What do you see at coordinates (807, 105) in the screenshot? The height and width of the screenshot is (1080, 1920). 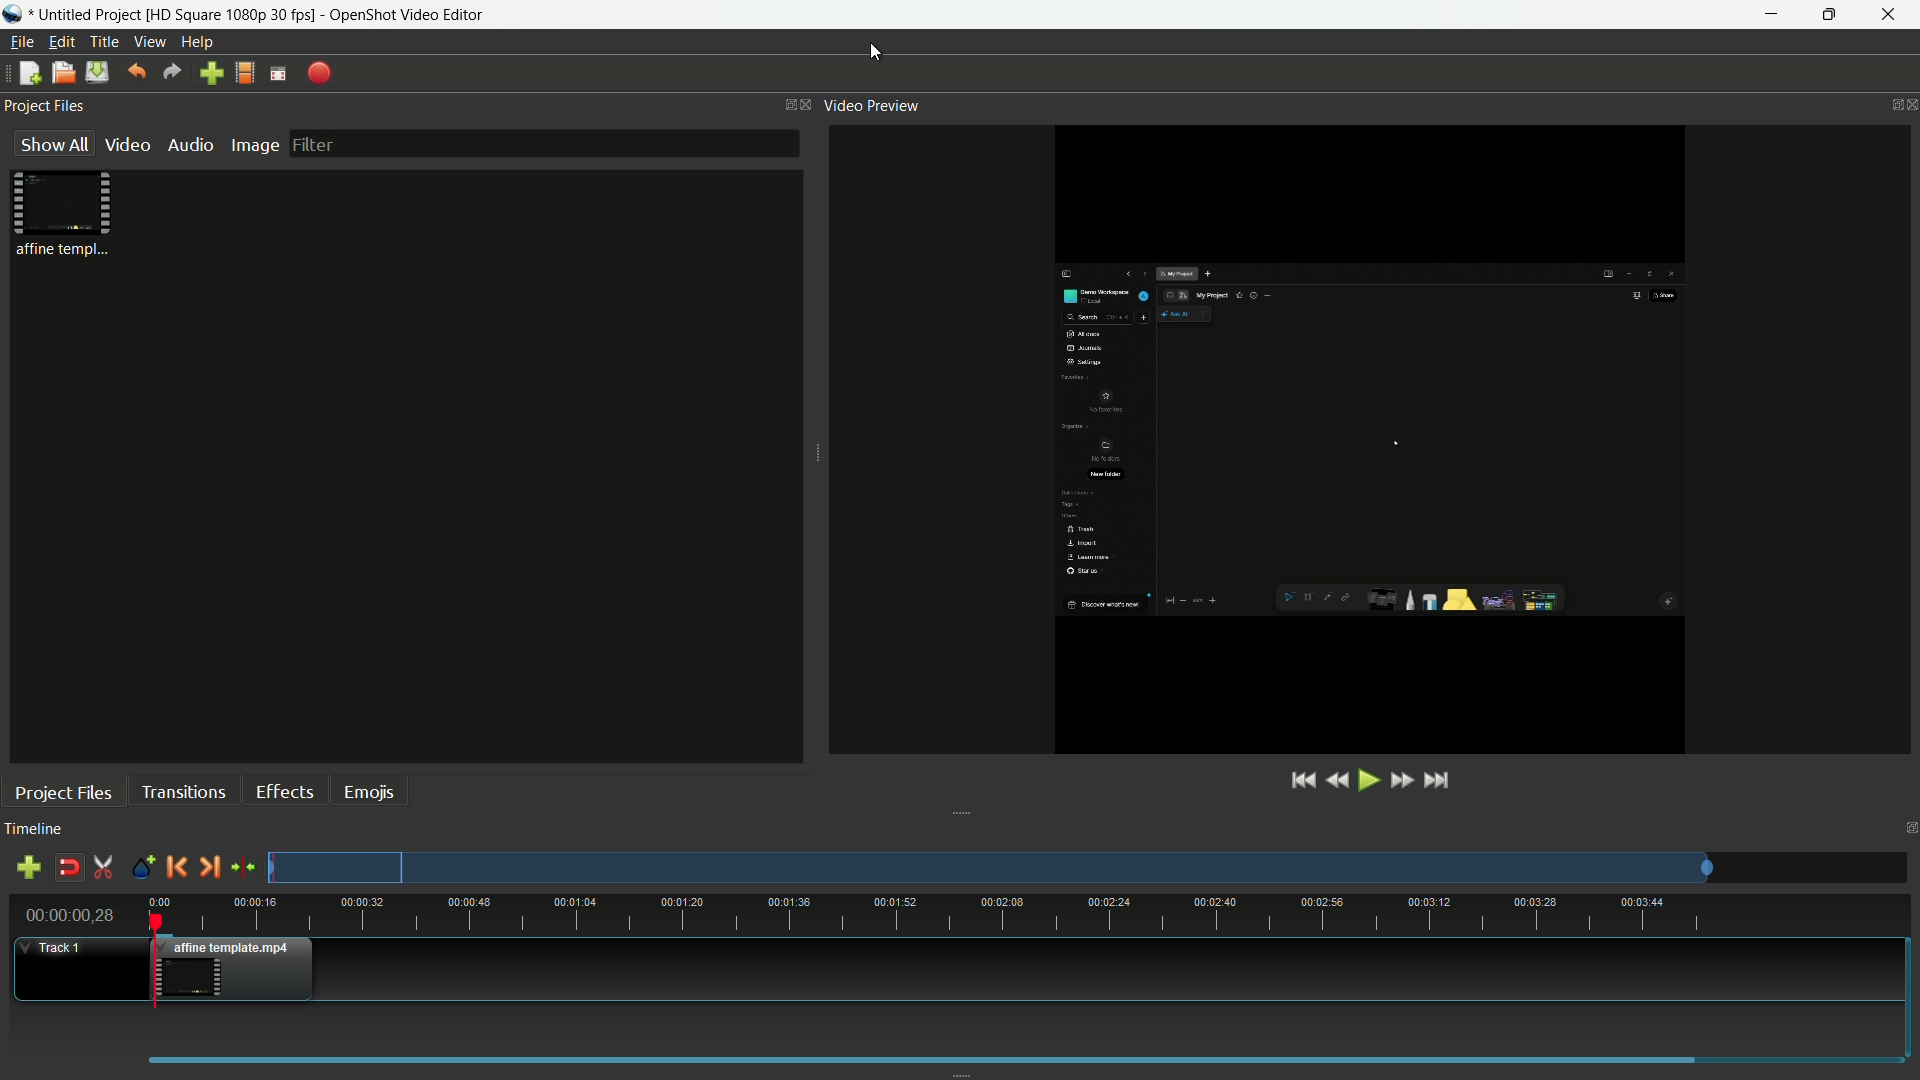 I see `close project files` at bounding box center [807, 105].